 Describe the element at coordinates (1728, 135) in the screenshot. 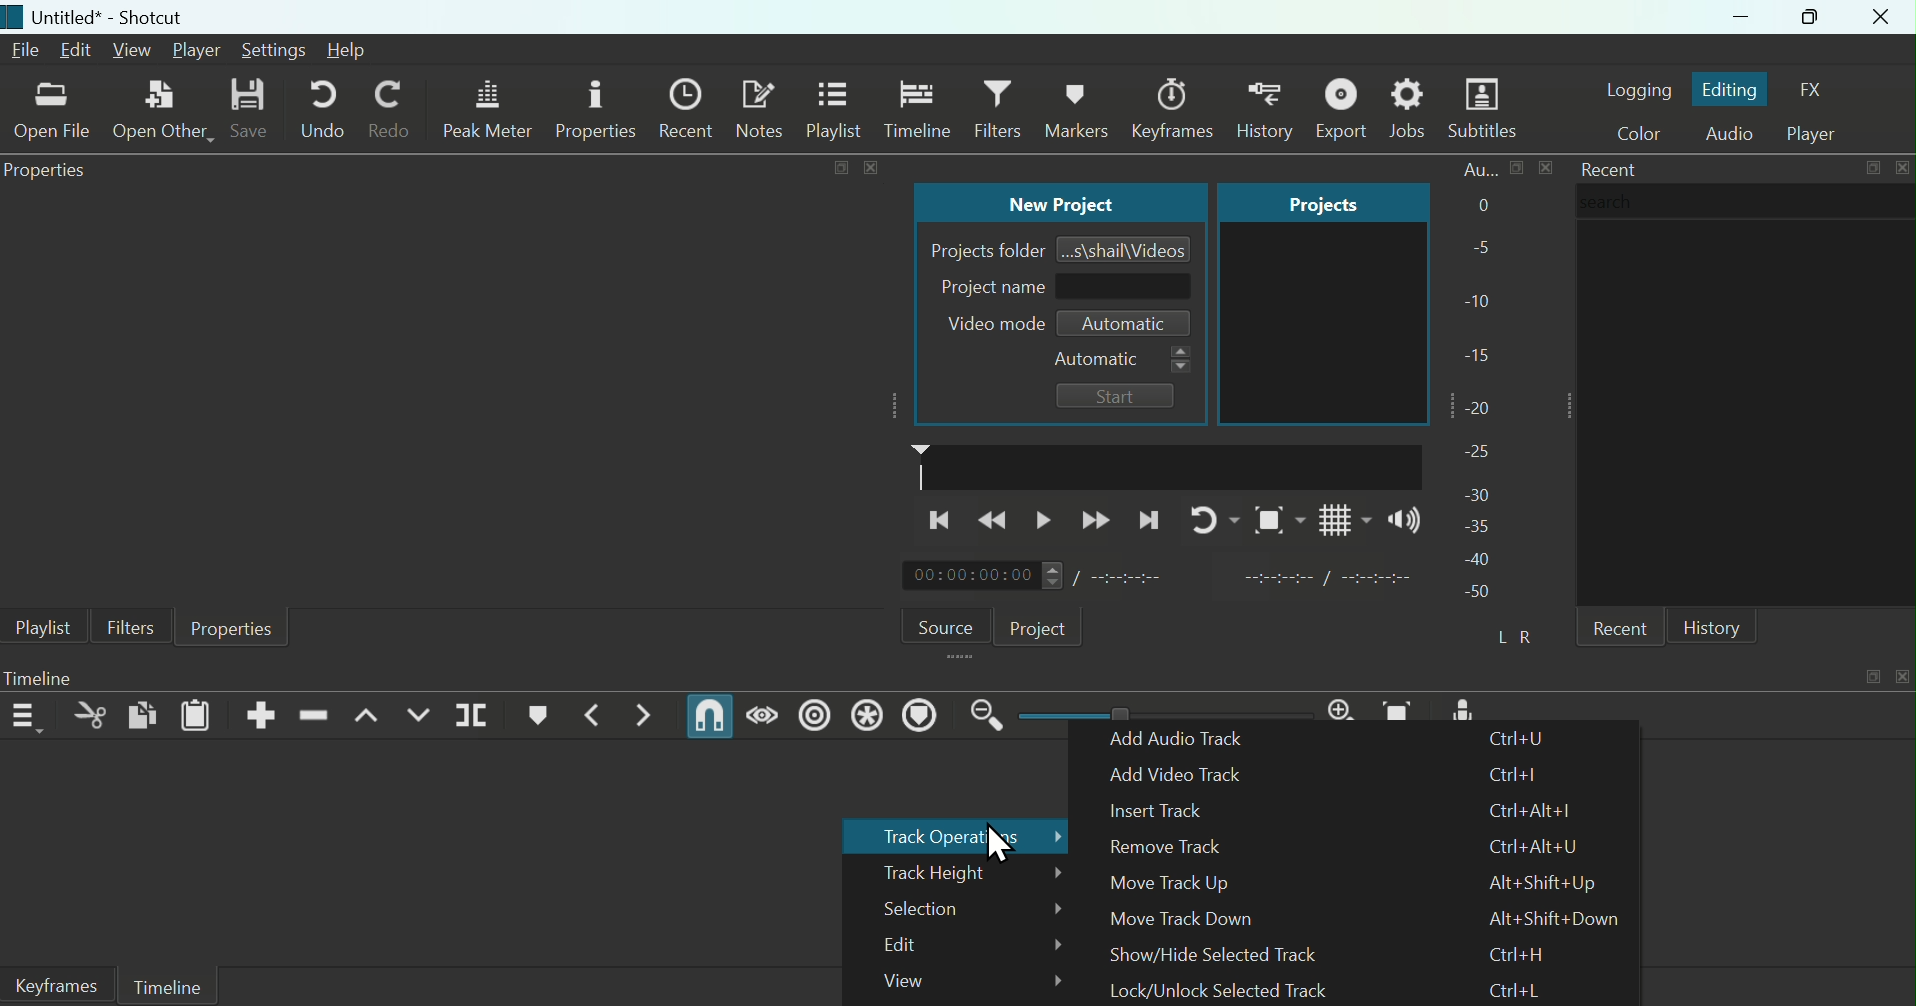

I see `Audio` at that location.